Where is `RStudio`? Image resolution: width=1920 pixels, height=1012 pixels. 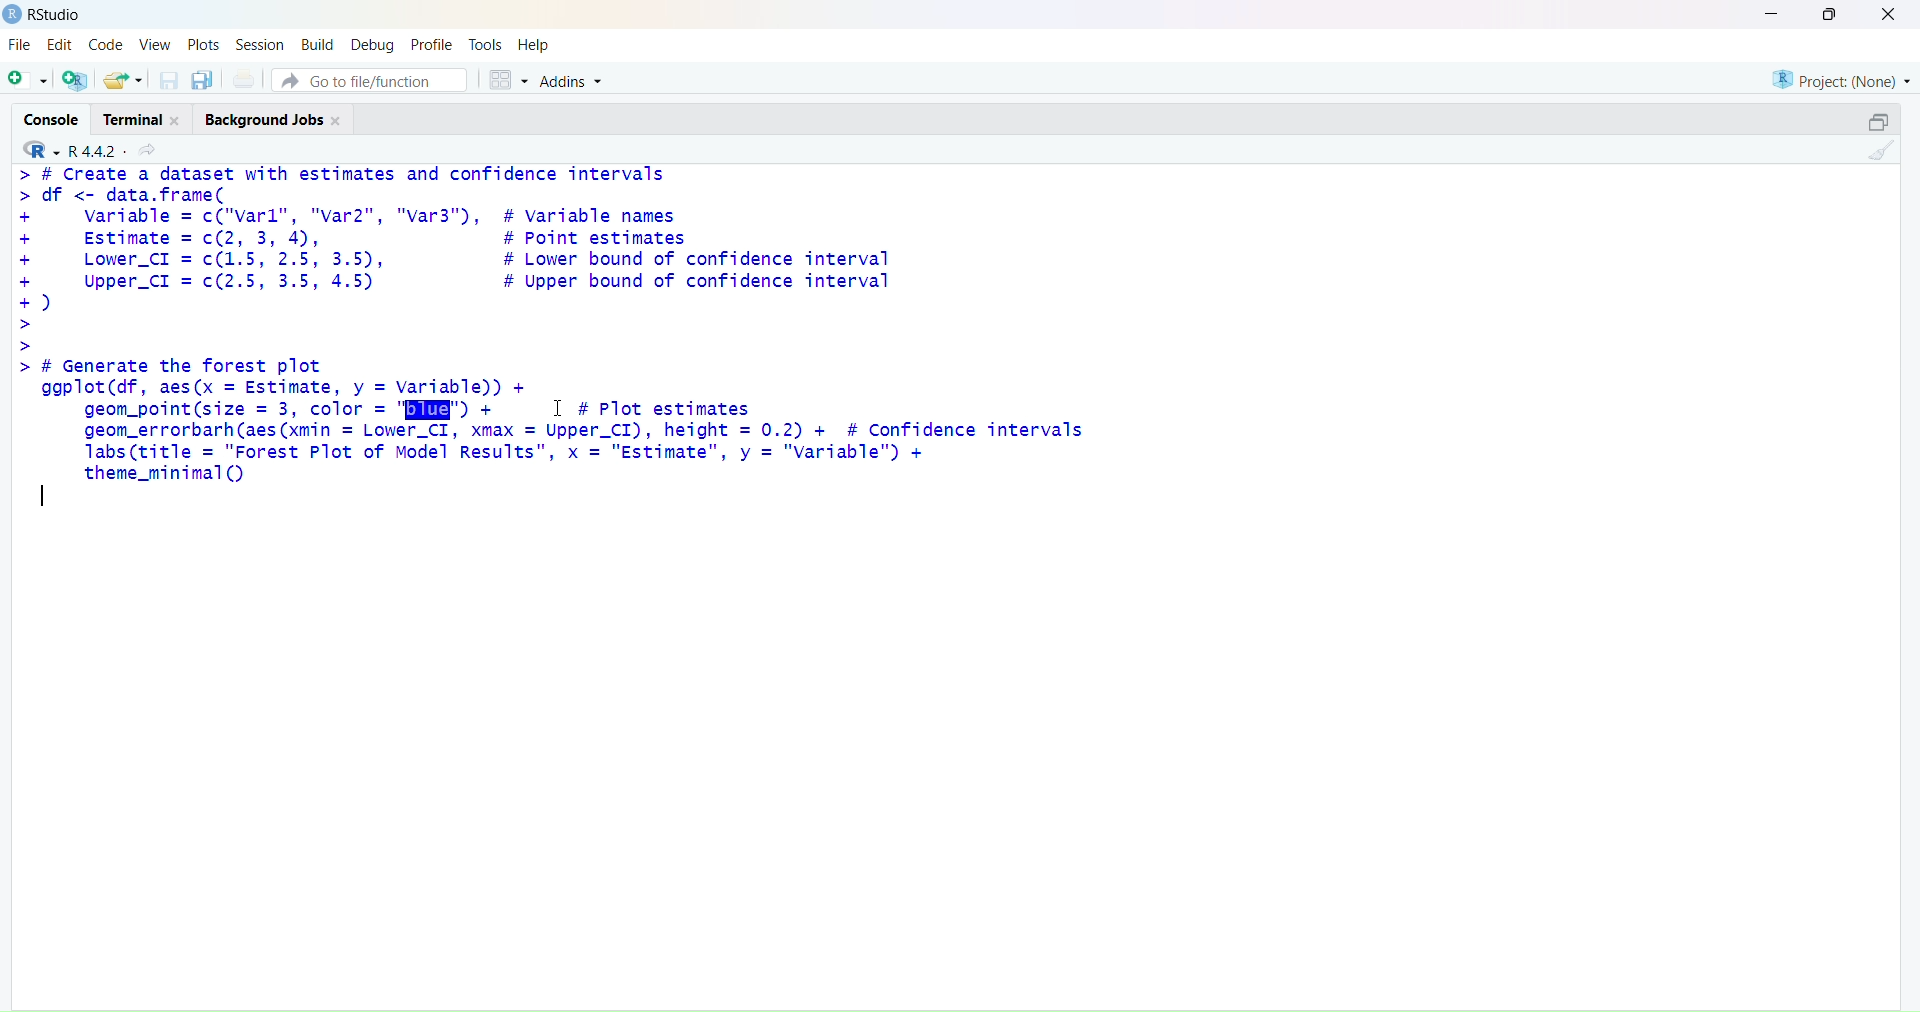 RStudio is located at coordinates (51, 15).